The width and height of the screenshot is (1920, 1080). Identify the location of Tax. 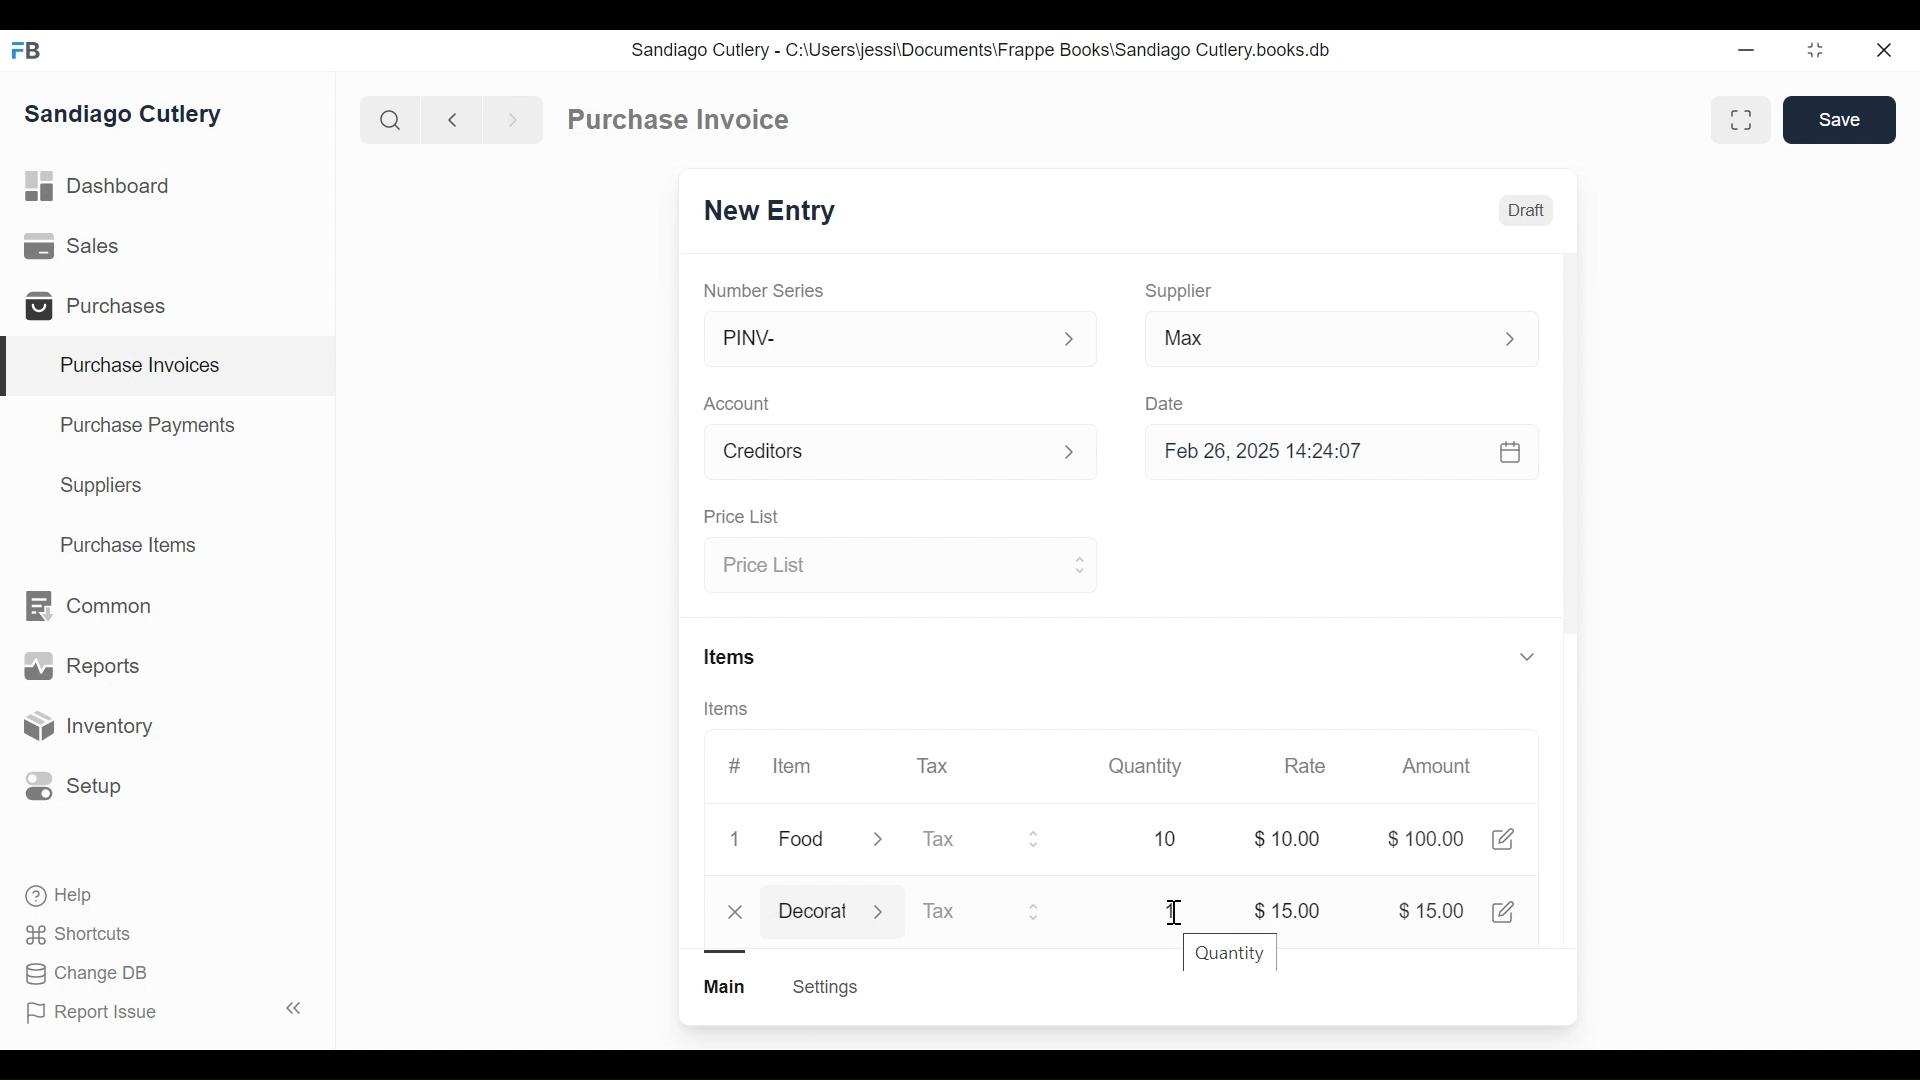
(936, 764).